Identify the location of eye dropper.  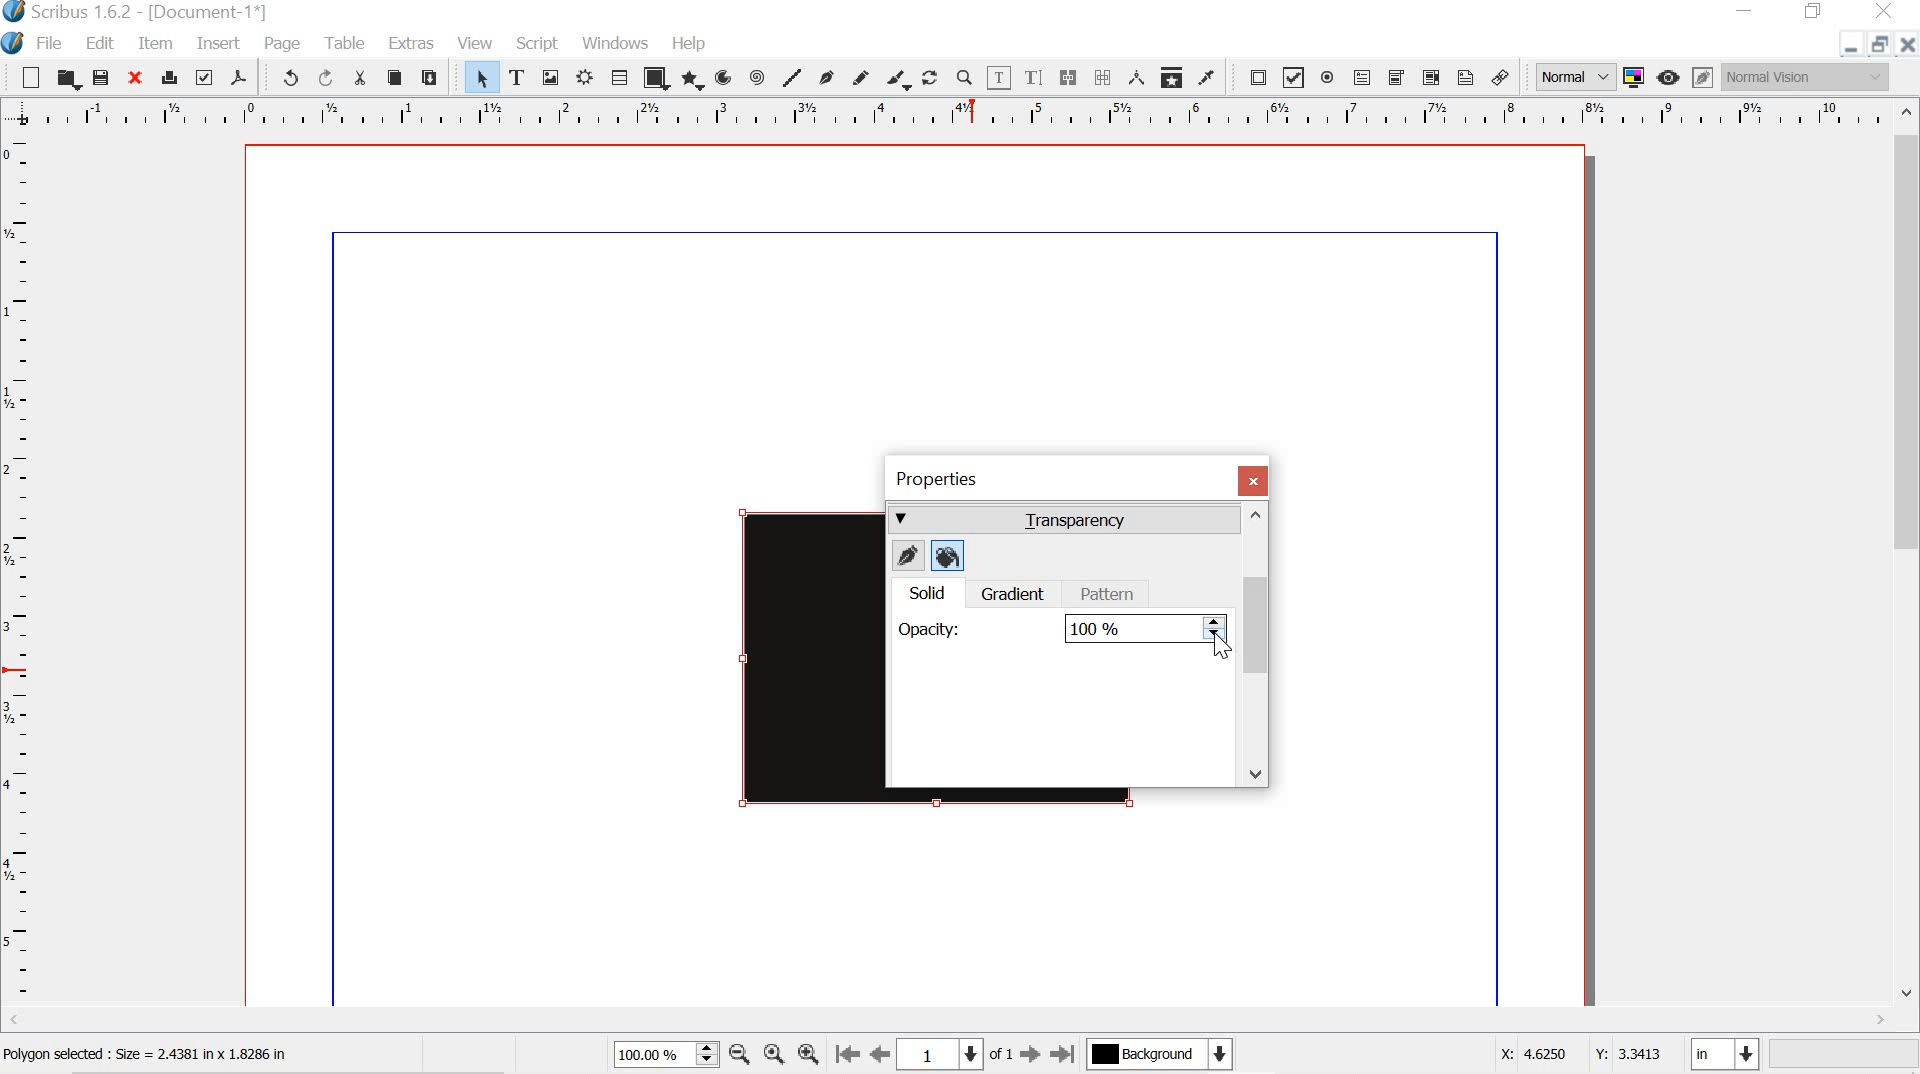
(1207, 76).